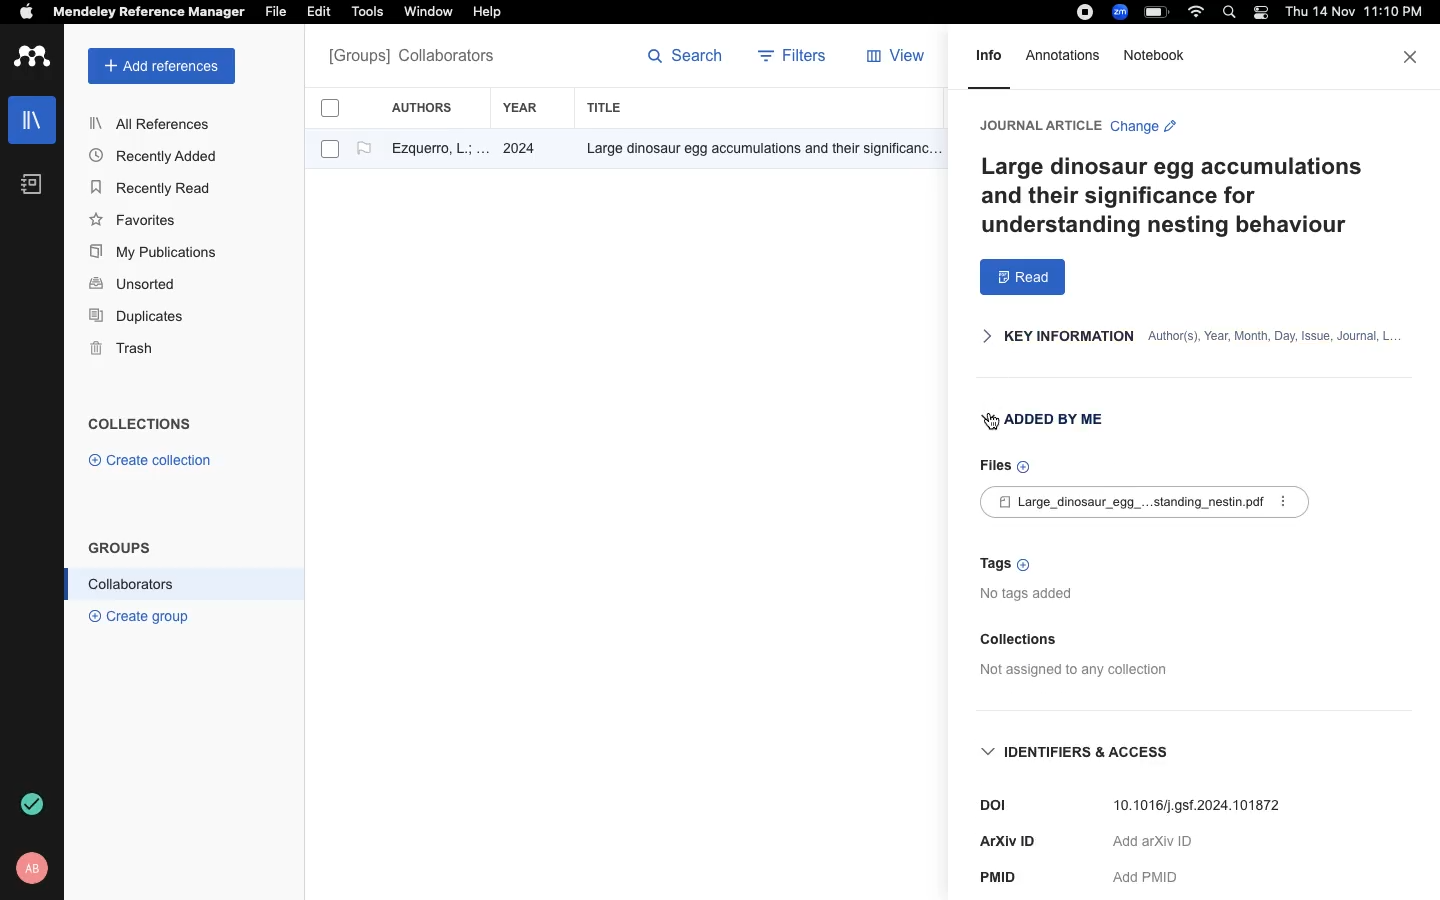  Describe the element at coordinates (1272, 336) in the screenshot. I see `author(s), Year, Month, Day, Issue, Journal, L.` at that location.